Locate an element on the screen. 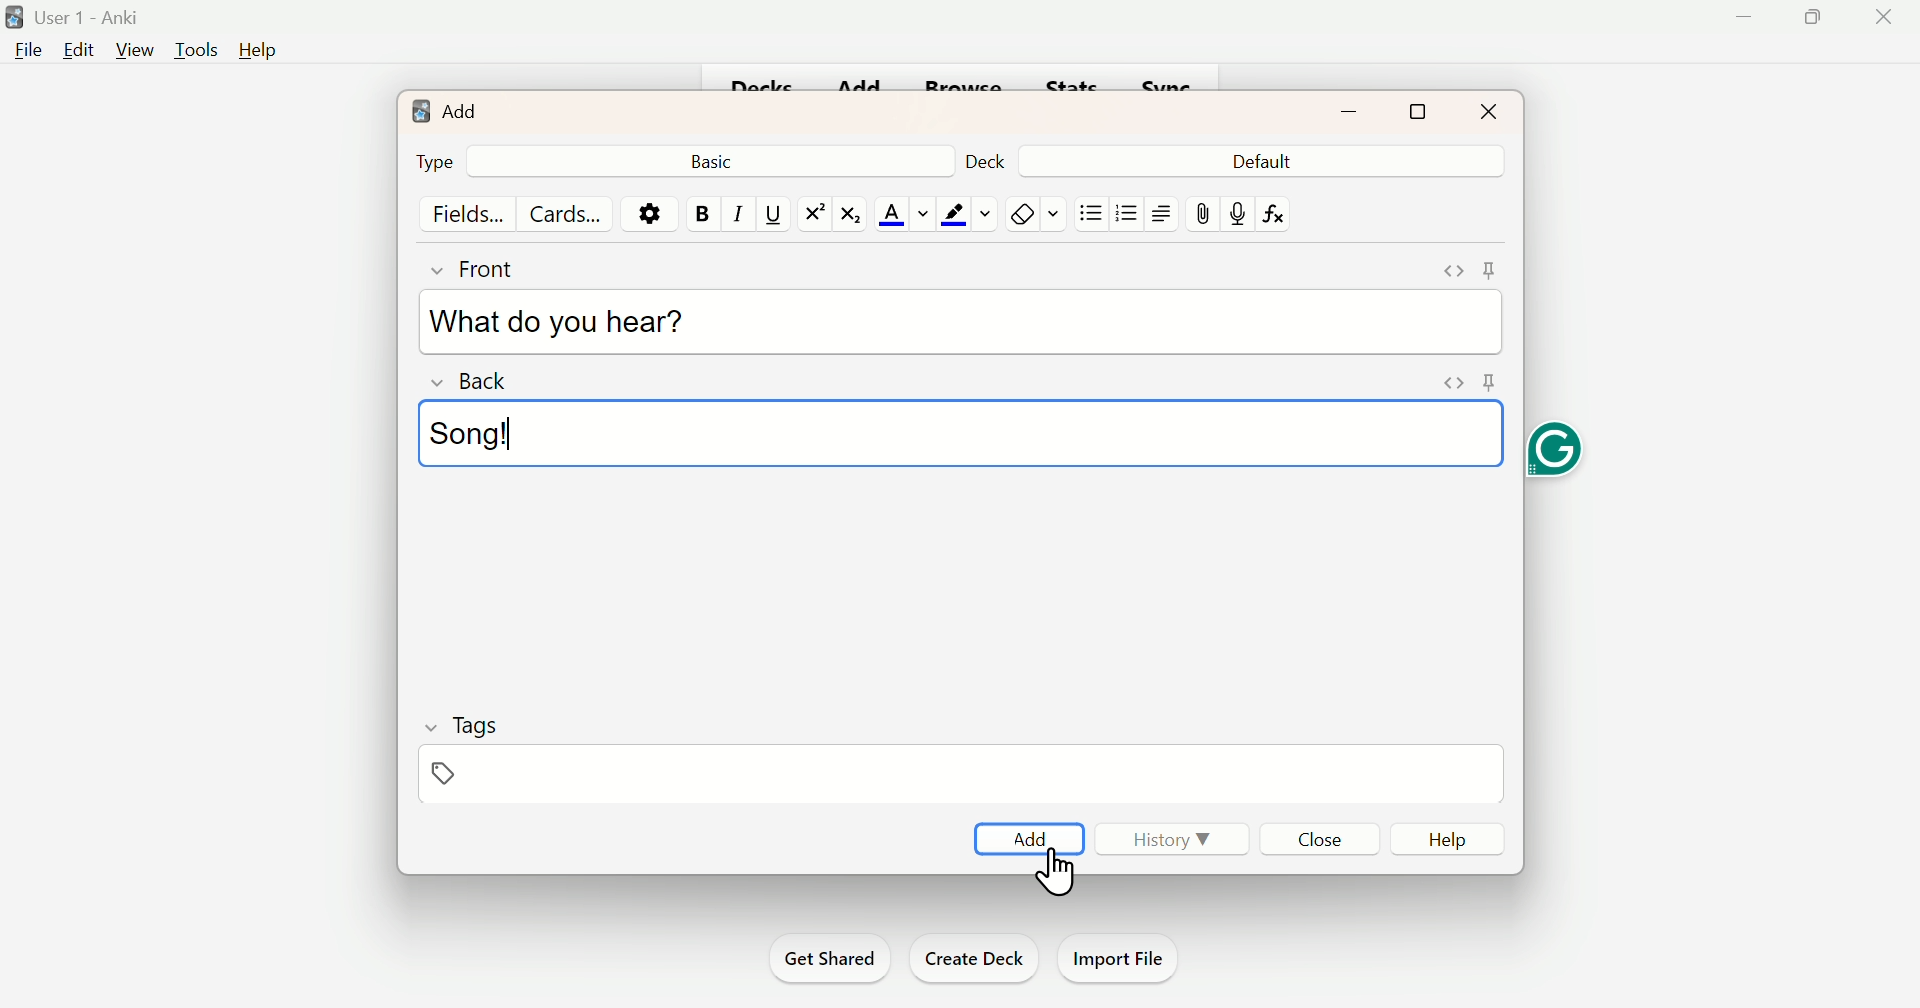  Import File is located at coordinates (1125, 959).